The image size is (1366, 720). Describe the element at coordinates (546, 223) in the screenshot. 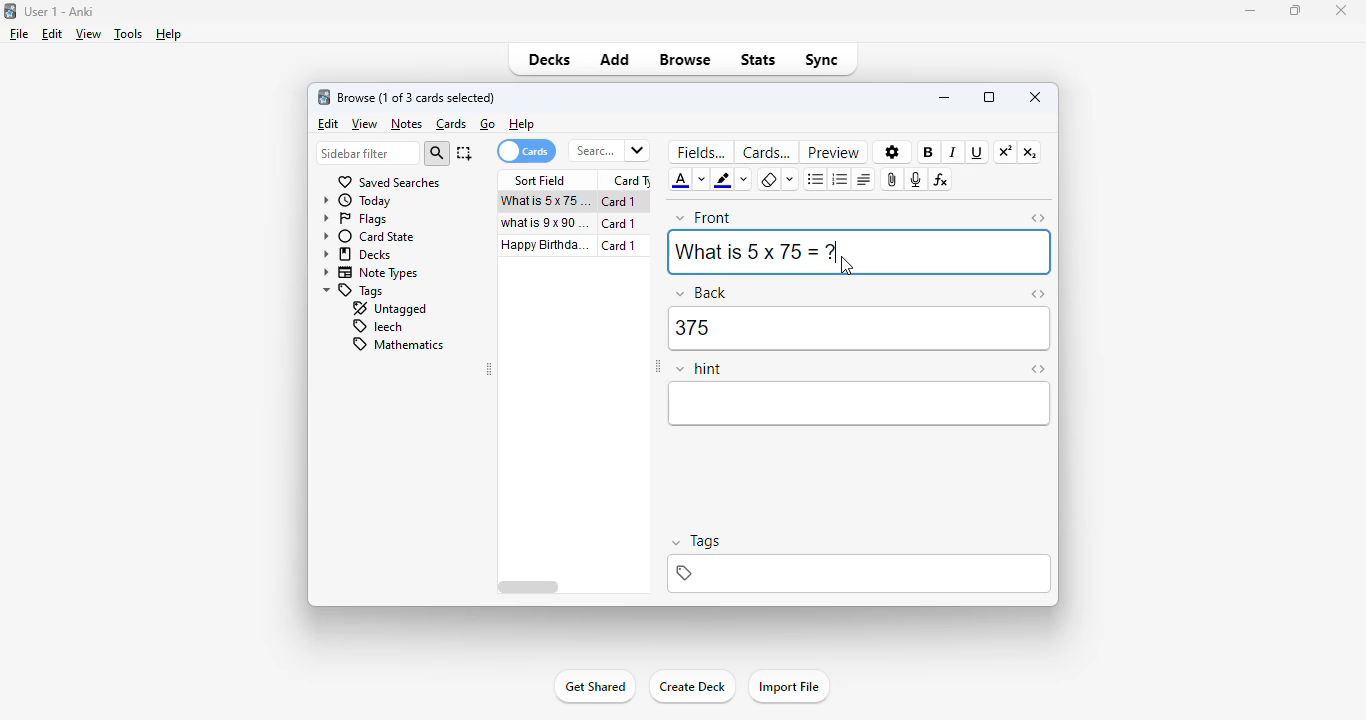

I see `what is 9x90=?` at that location.